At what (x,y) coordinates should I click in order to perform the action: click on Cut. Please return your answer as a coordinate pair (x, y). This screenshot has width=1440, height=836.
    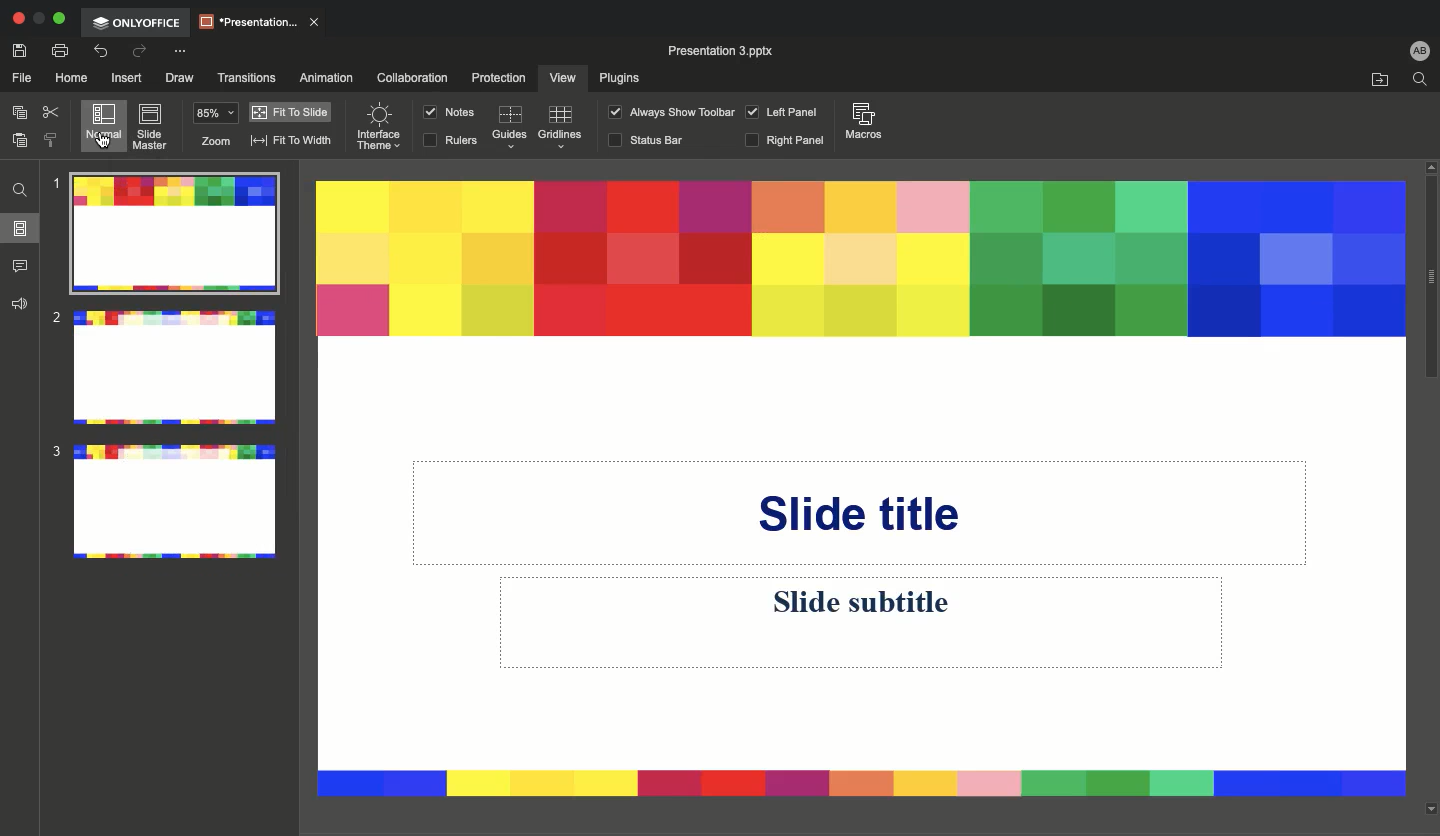
    Looking at the image, I should click on (53, 114).